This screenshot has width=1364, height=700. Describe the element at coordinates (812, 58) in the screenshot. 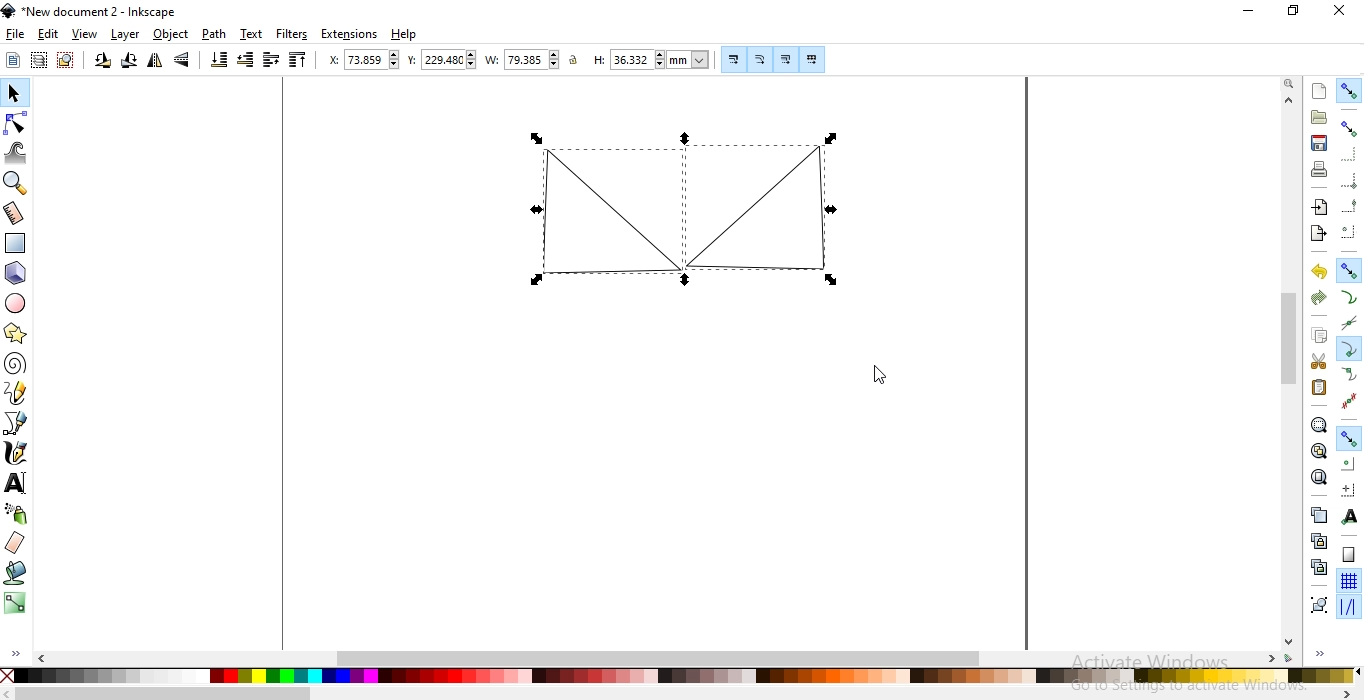

I see `move patterns along with objects` at that location.